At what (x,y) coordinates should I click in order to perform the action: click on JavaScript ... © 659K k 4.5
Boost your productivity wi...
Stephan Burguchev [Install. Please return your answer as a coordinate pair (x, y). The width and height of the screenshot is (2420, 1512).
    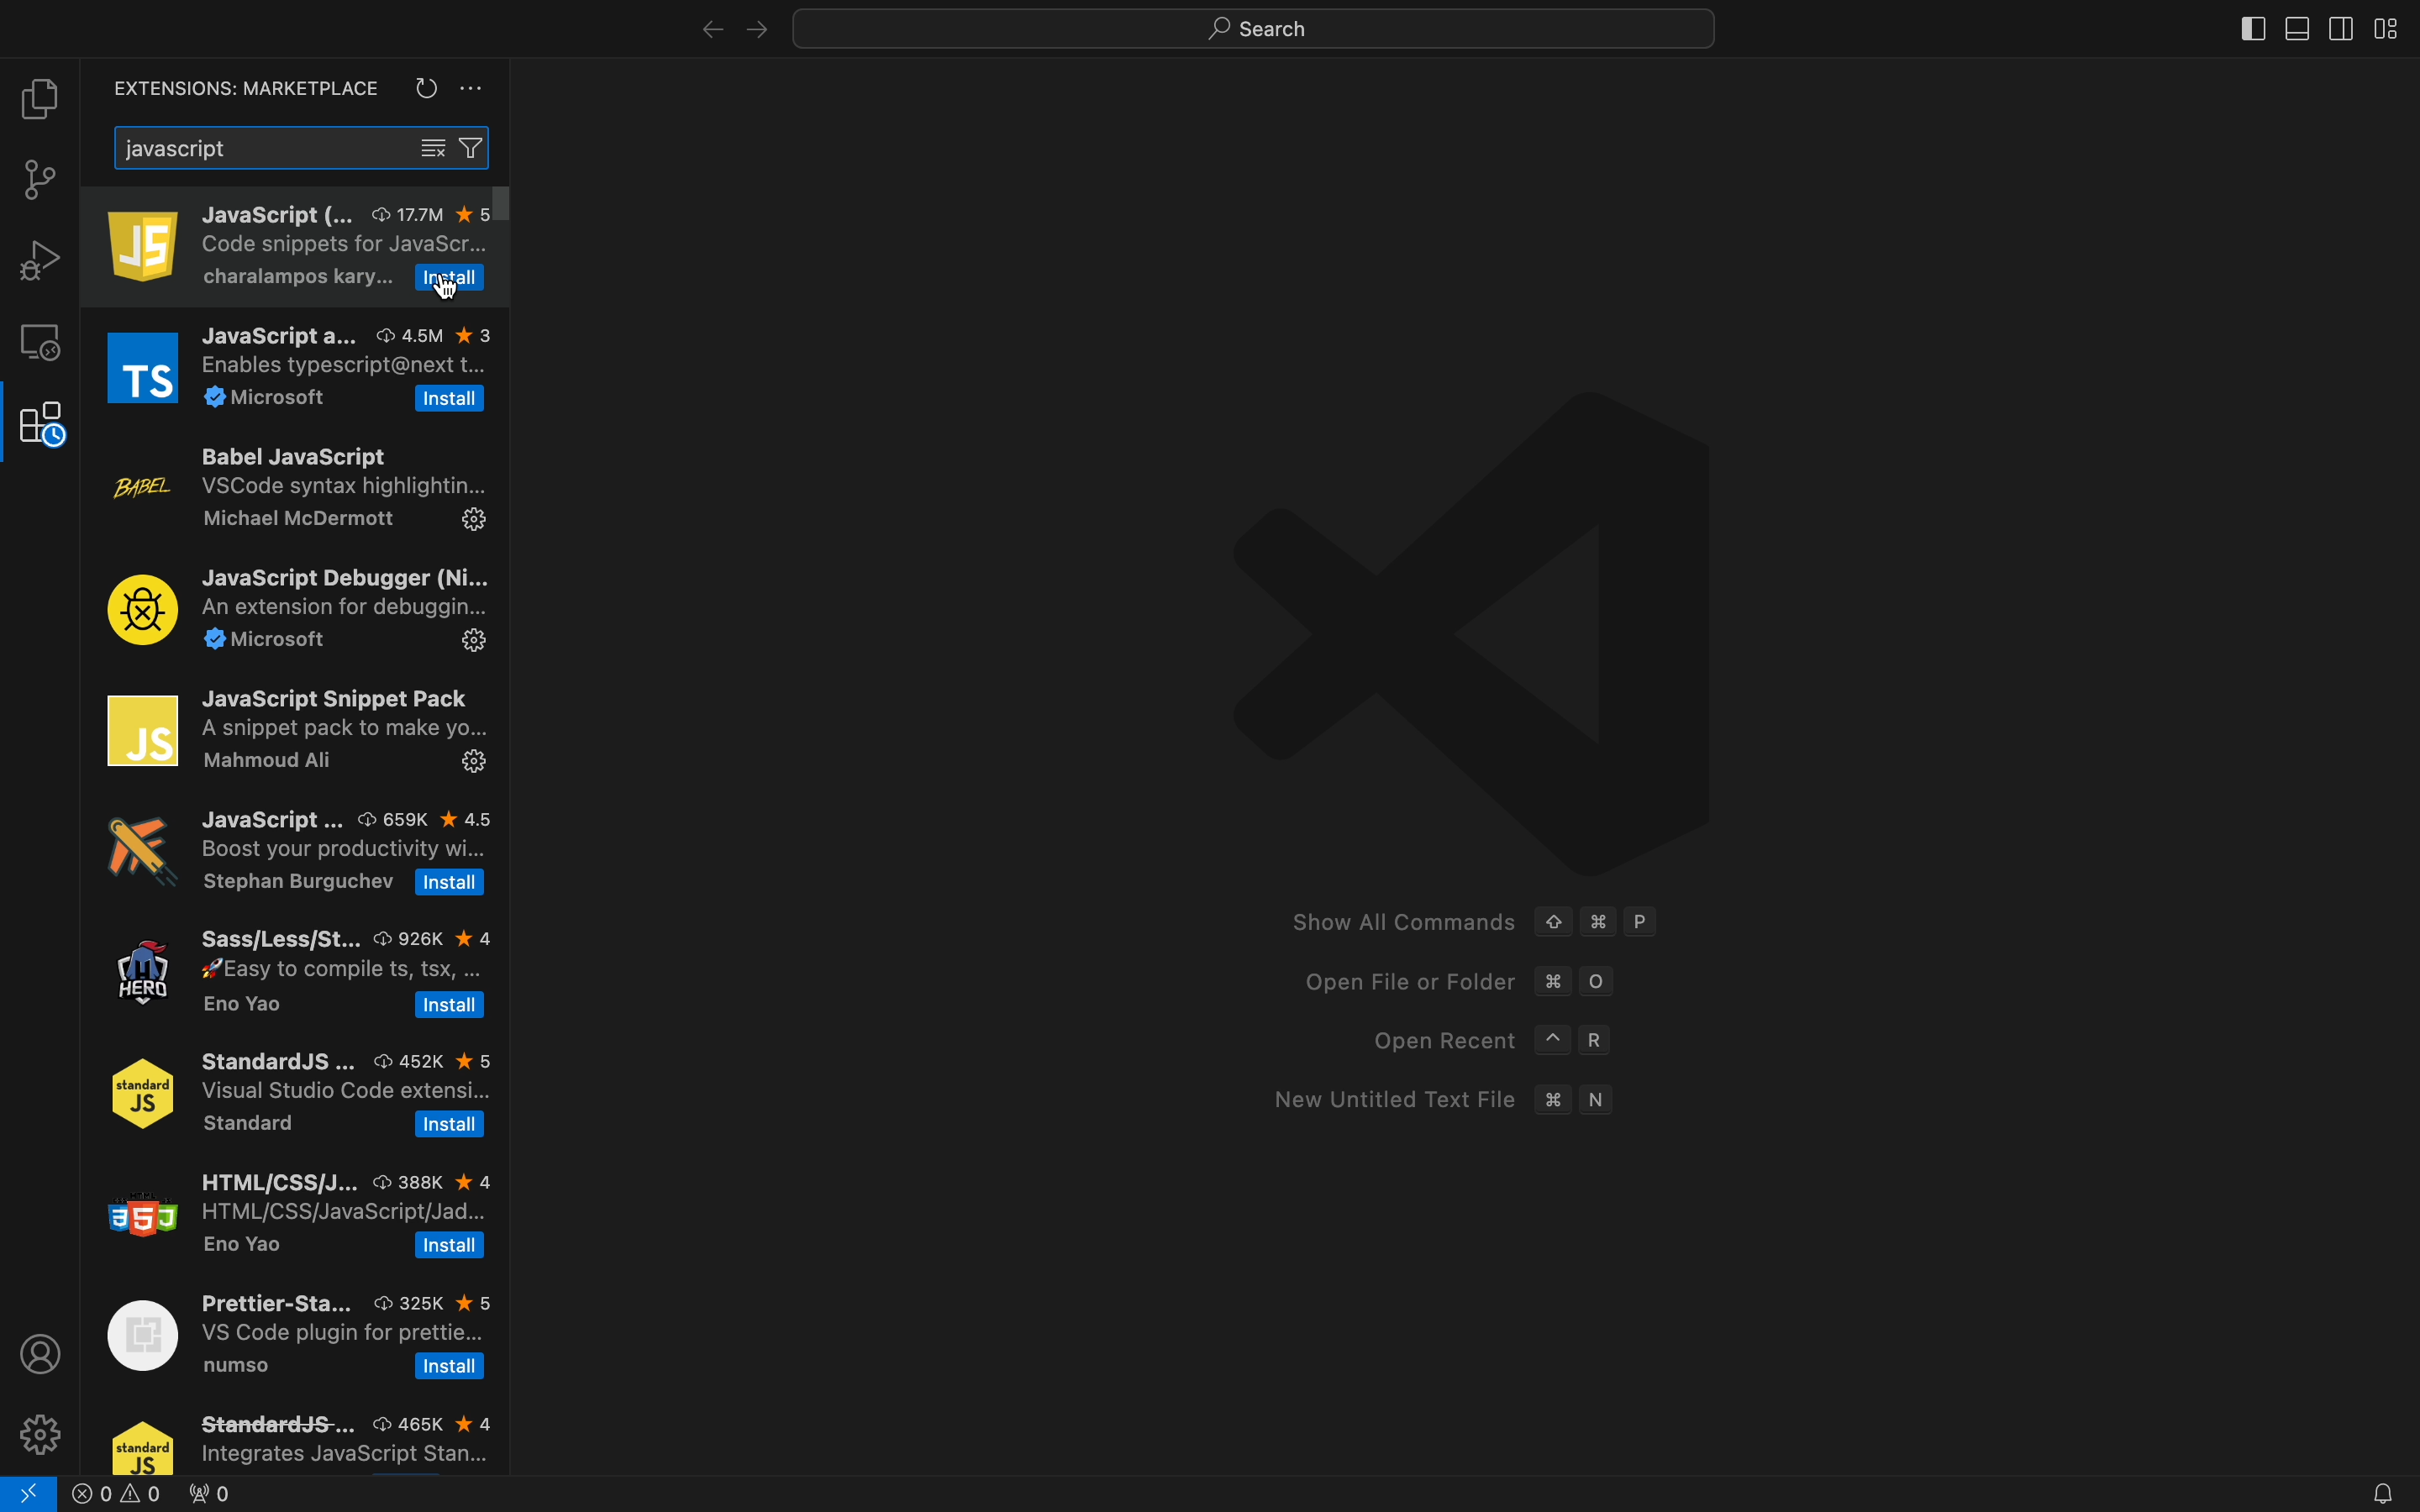
    Looking at the image, I should click on (291, 858).